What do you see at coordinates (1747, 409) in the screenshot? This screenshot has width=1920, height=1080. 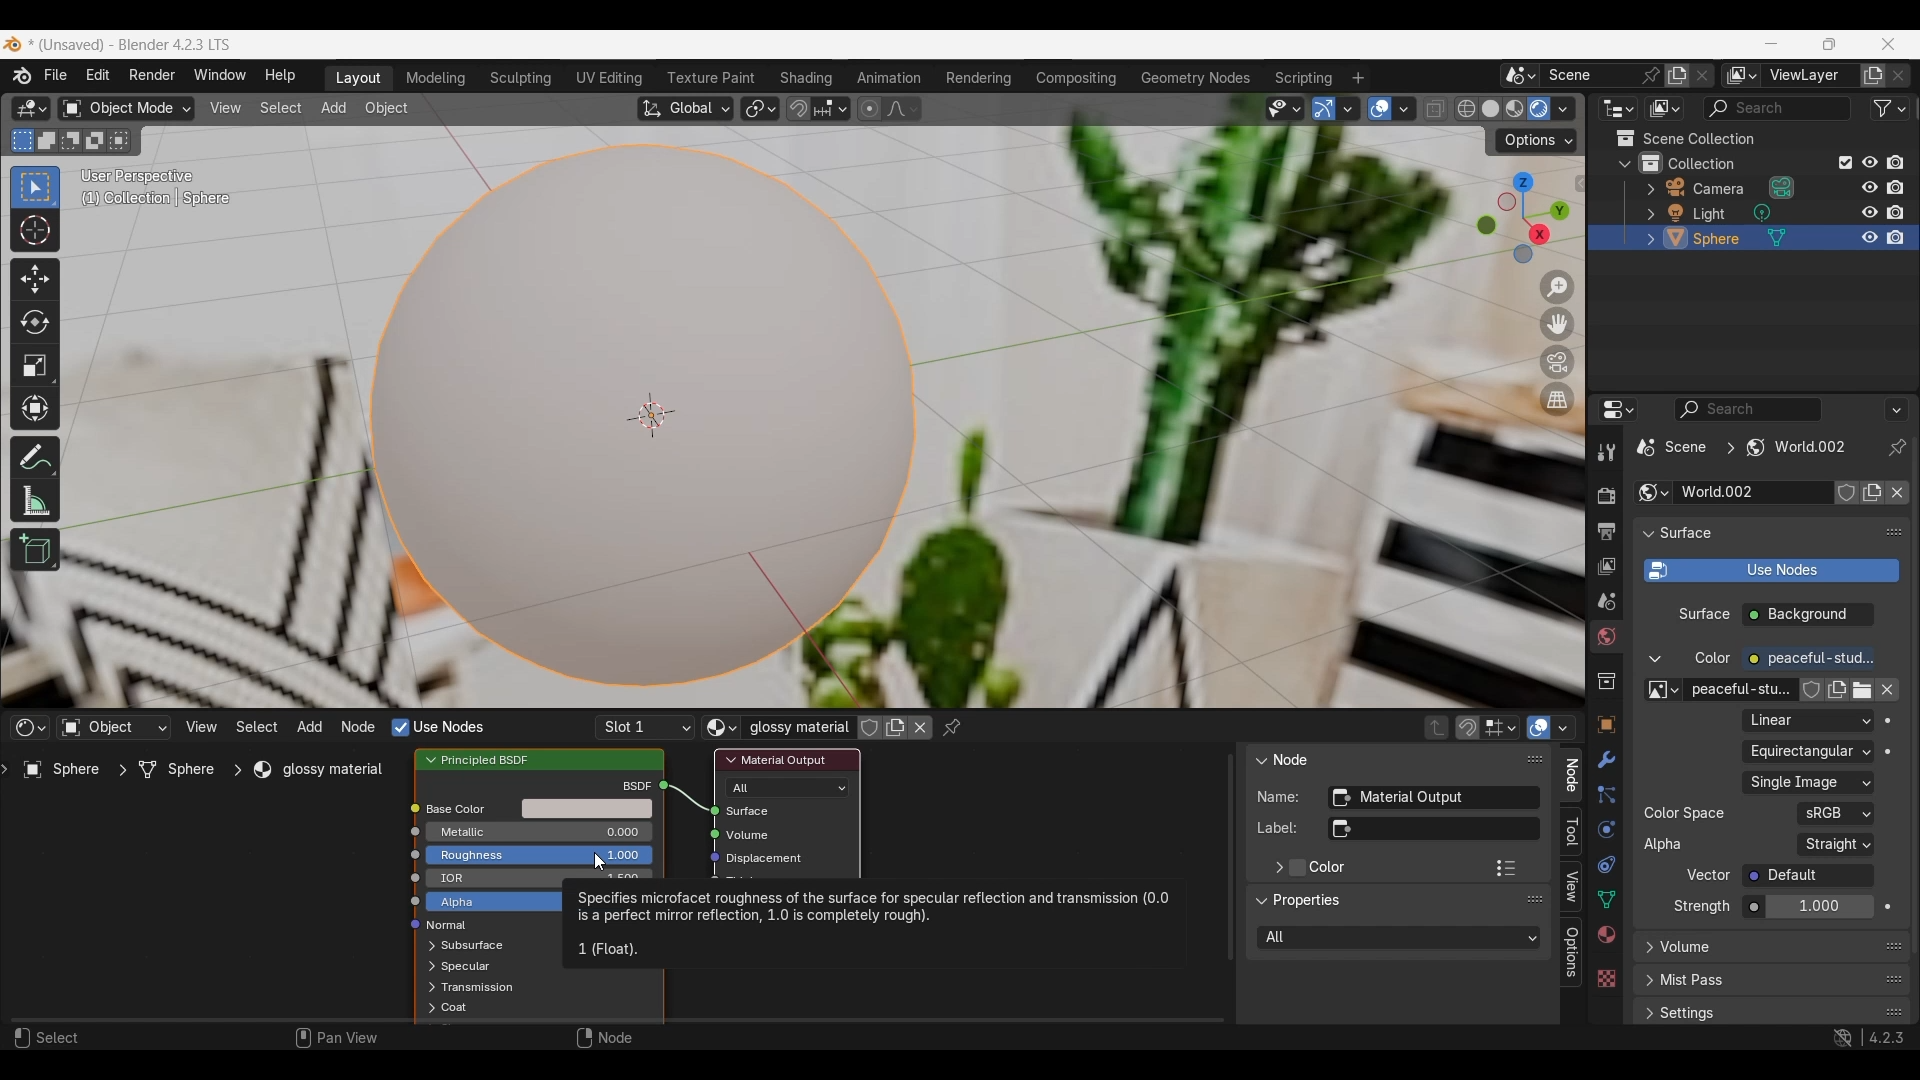 I see `Display filter` at bounding box center [1747, 409].